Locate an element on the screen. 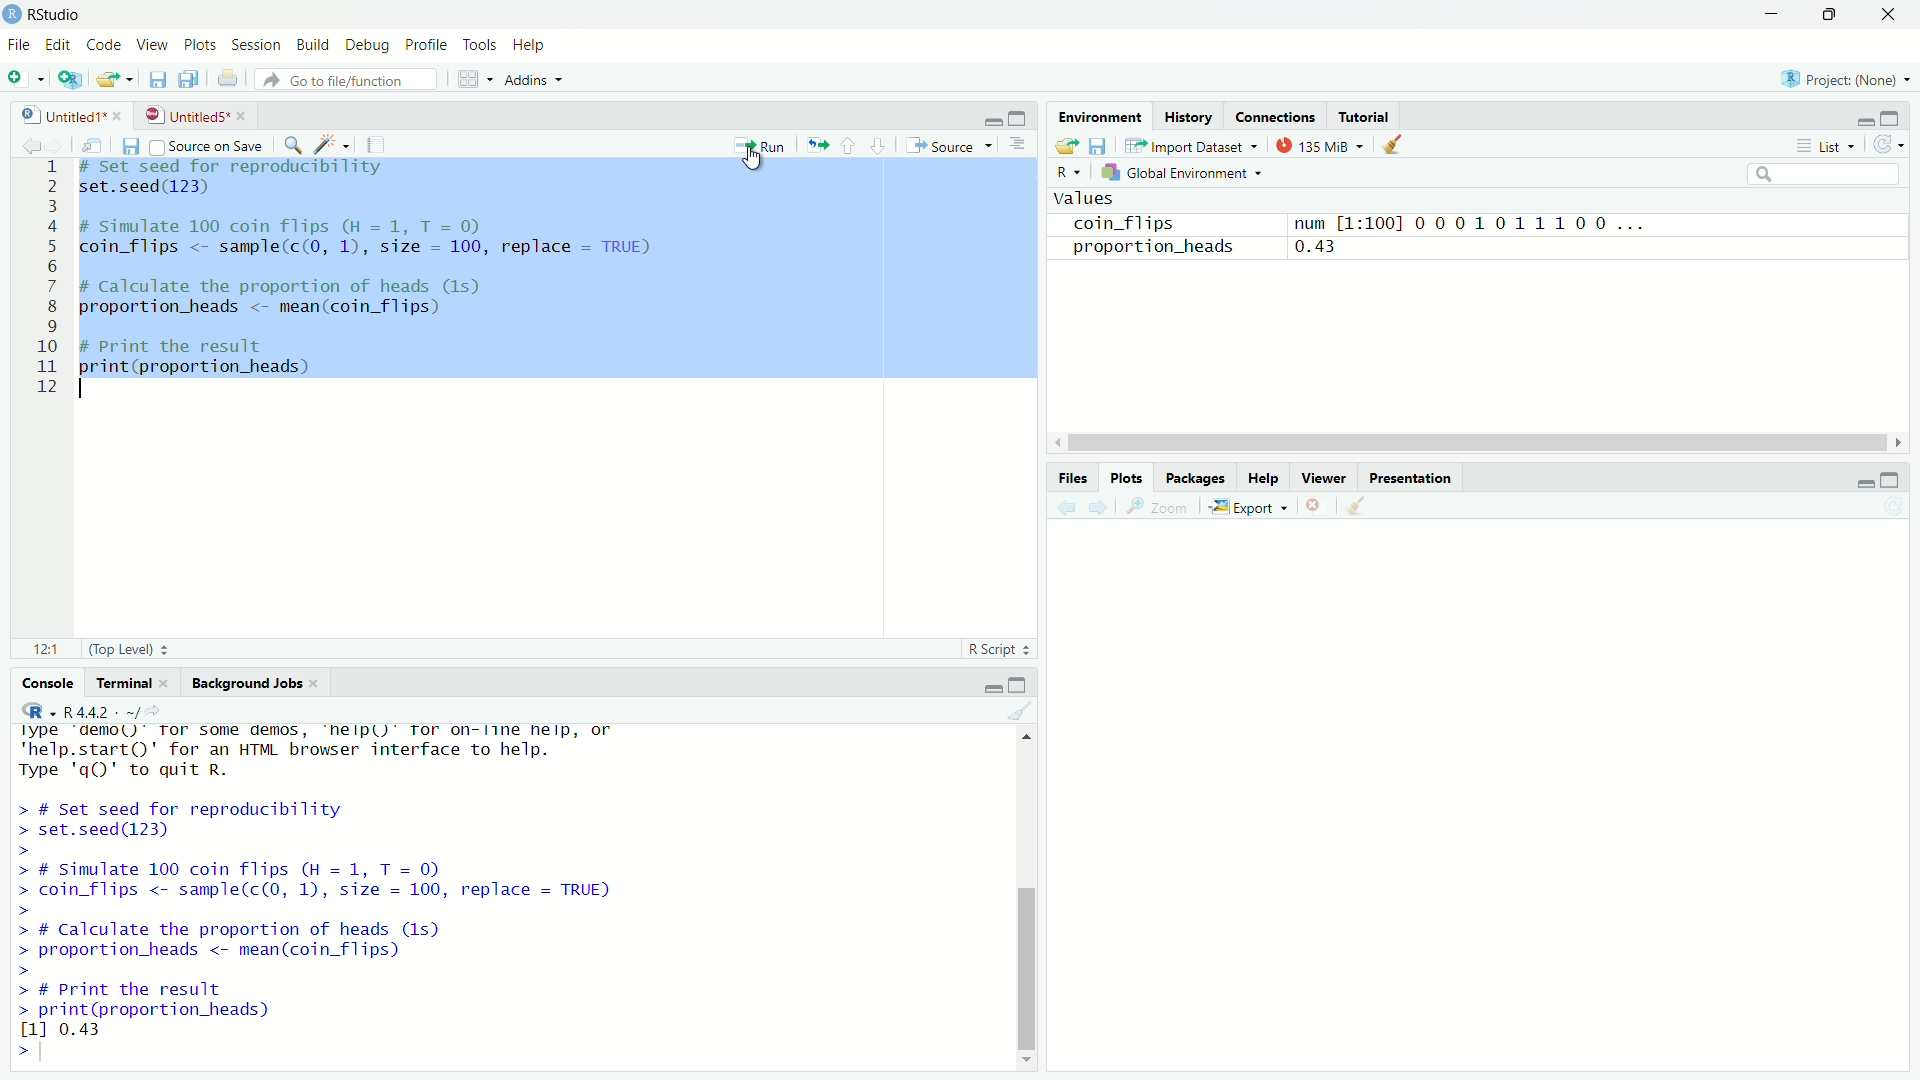 Image resolution: width=1920 pixels, height=1080 pixels. list is located at coordinates (1828, 147).